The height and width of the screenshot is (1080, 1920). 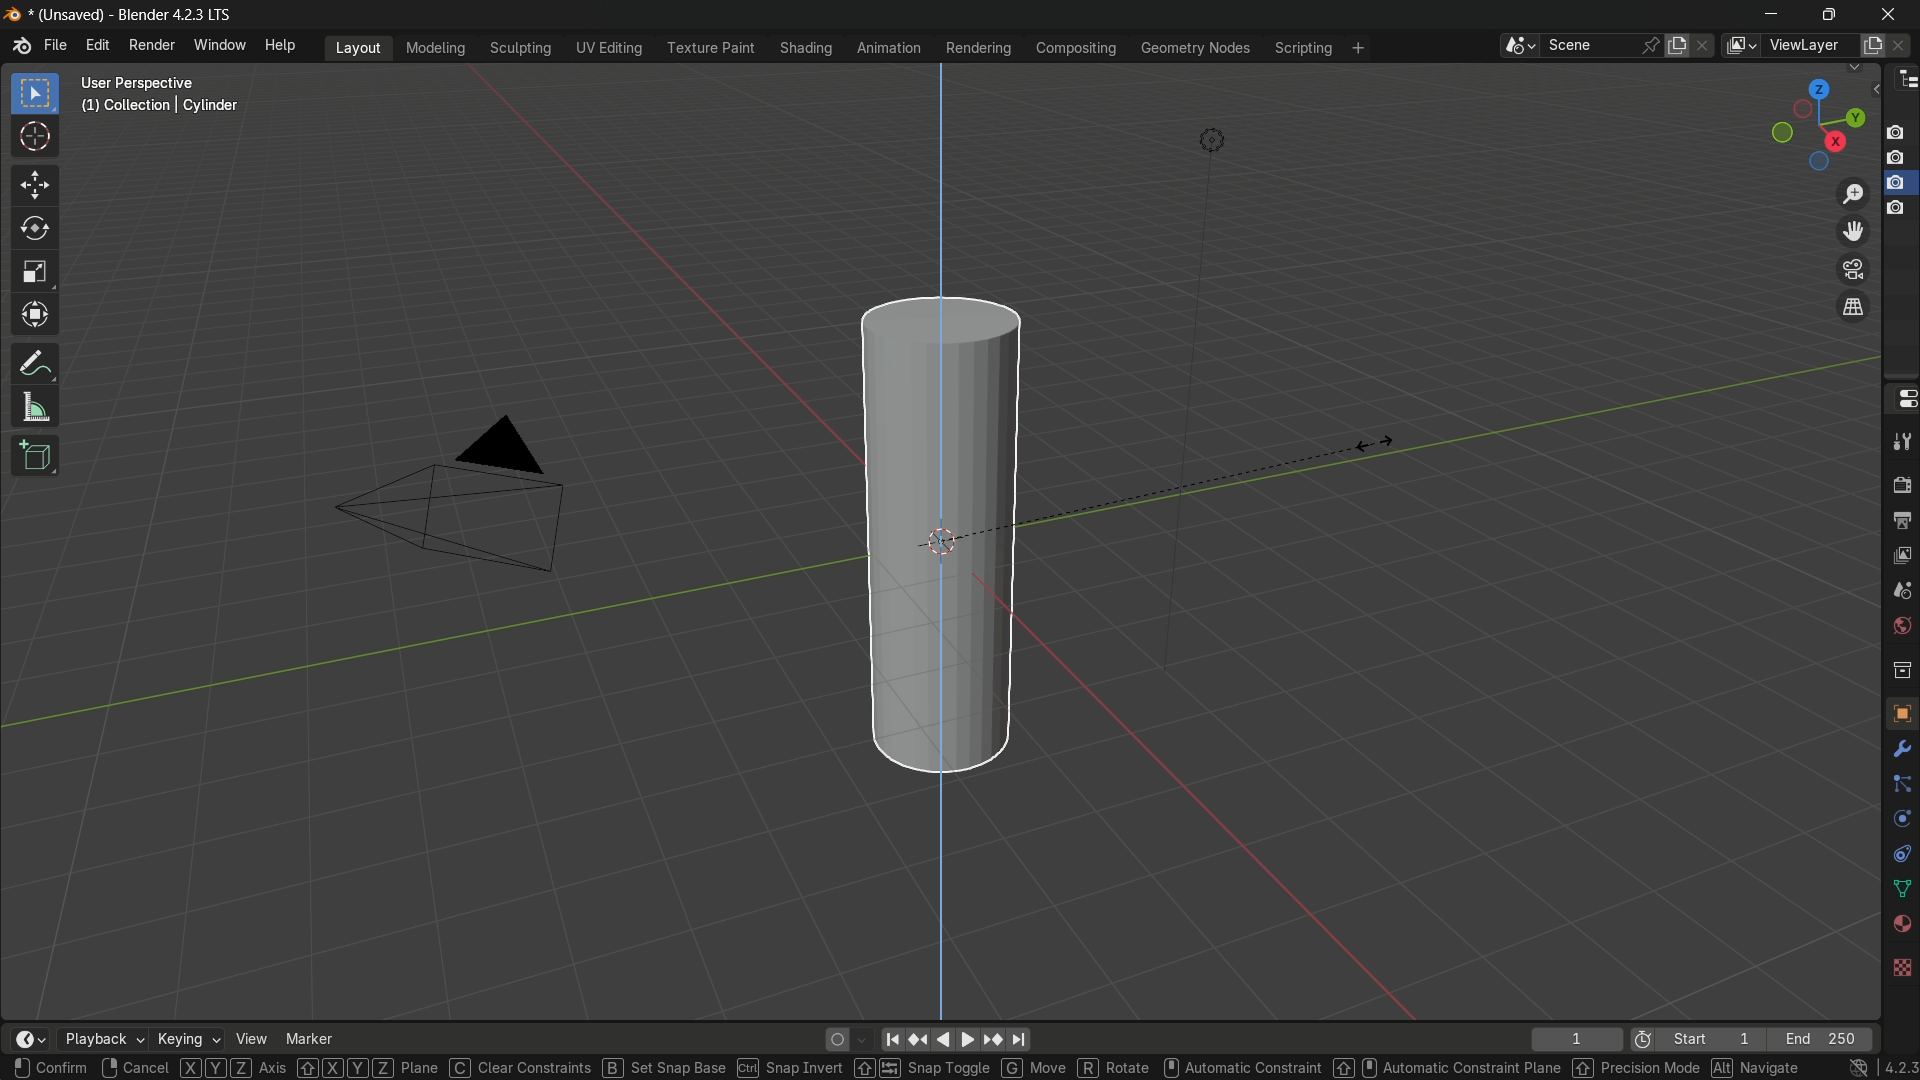 I want to click on 4.2.3, so click(x=1900, y=1068).